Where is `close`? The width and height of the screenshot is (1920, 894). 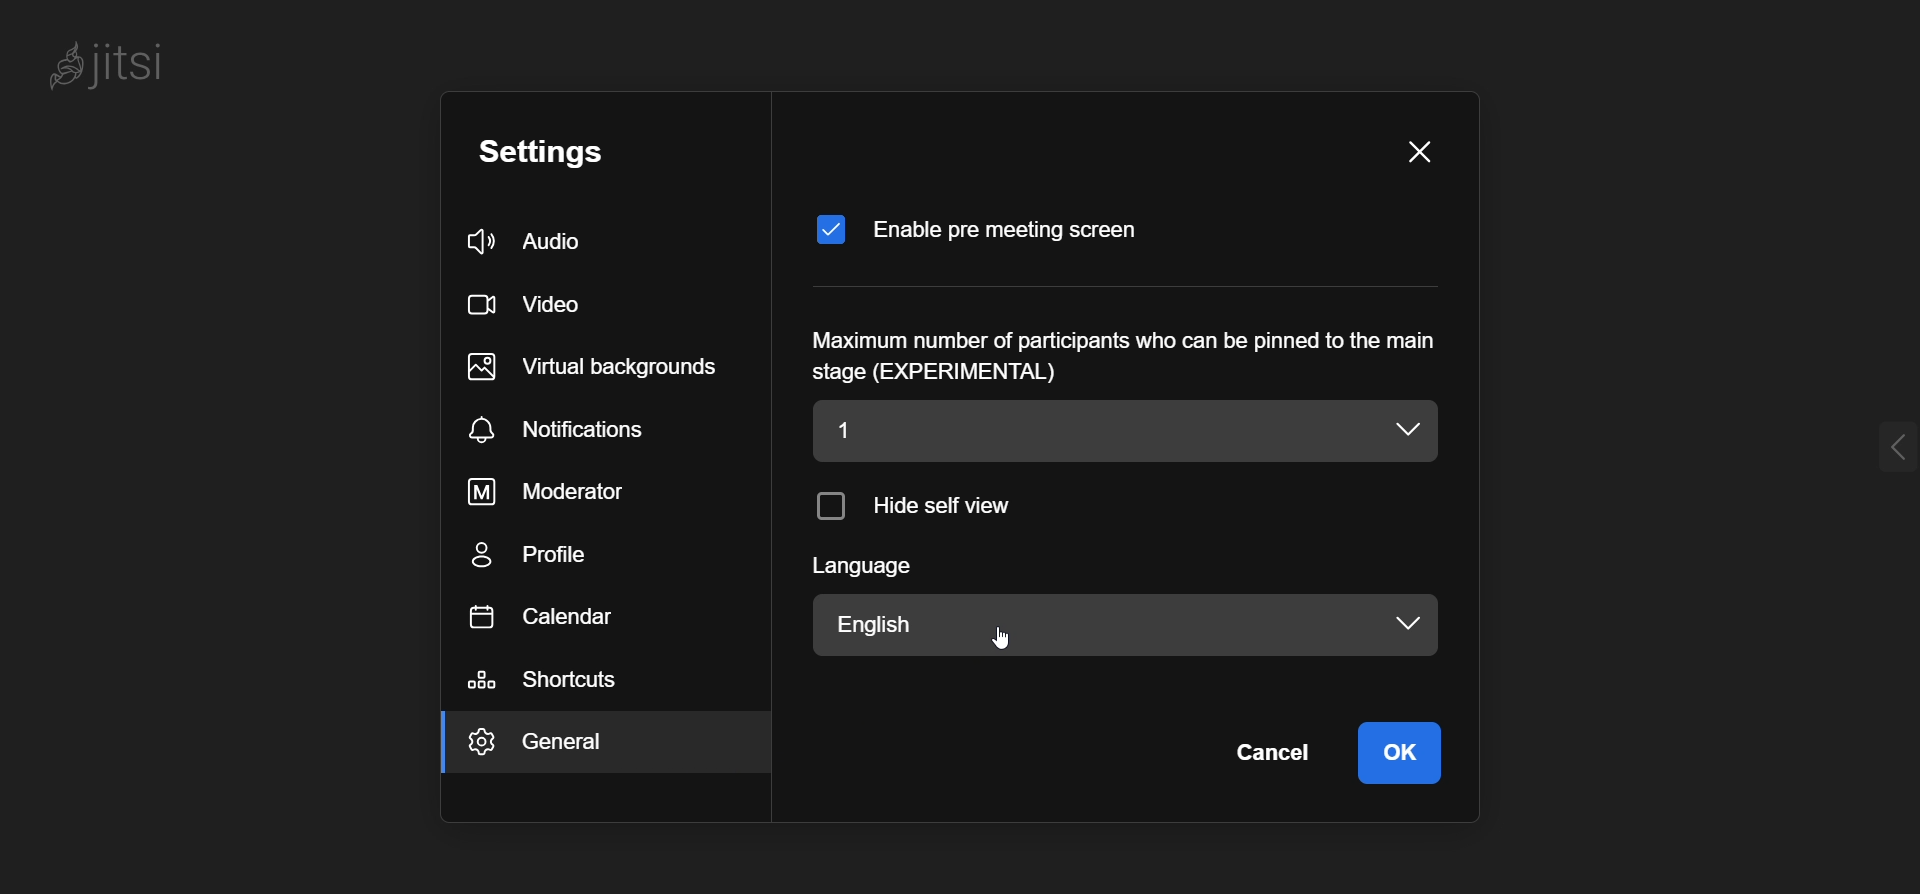 close is located at coordinates (1418, 155).